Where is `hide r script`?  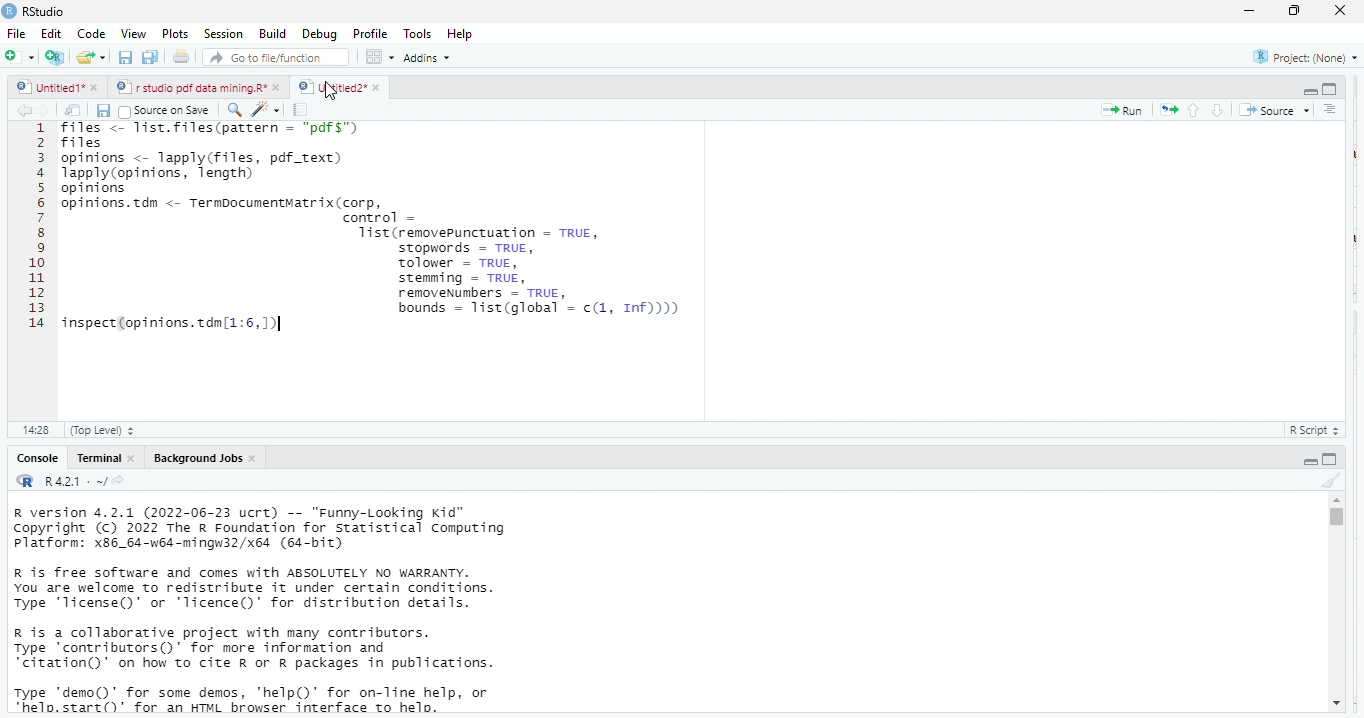
hide r script is located at coordinates (1310, 92).